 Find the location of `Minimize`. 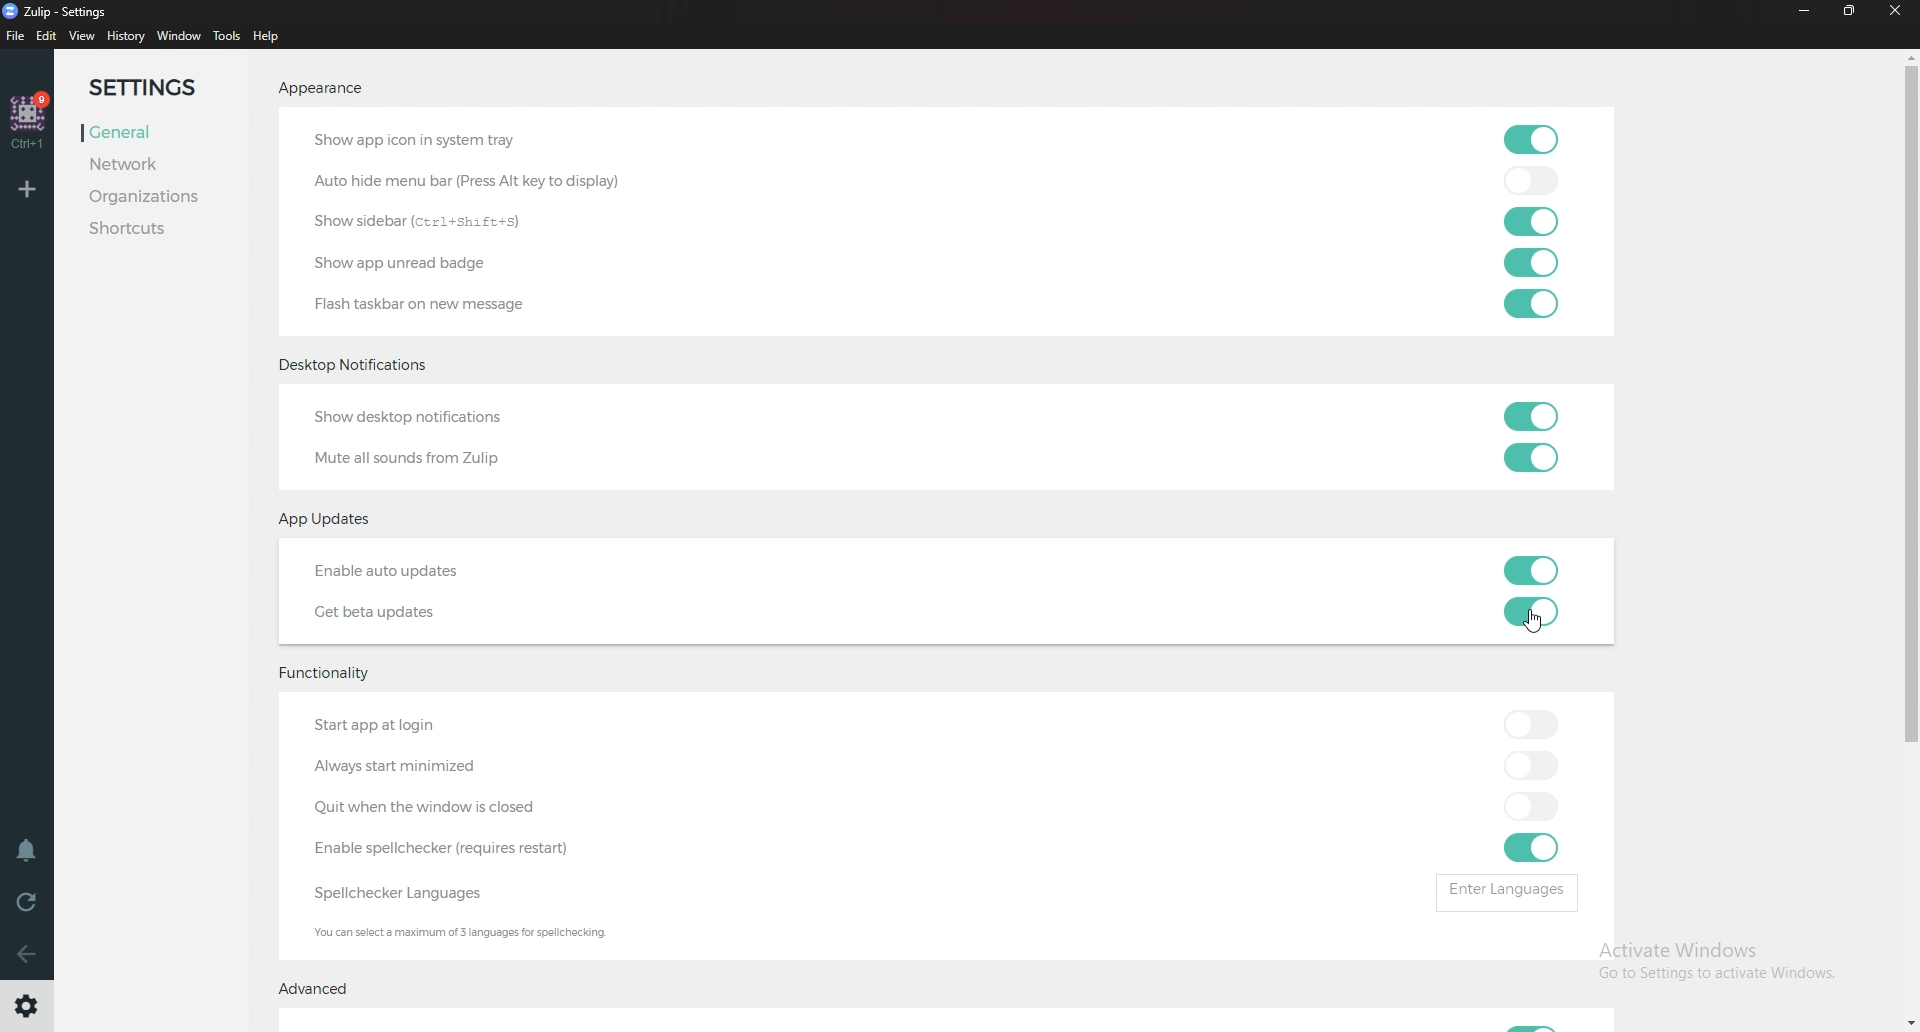

Minimize is located at coordinates (1806, 11).